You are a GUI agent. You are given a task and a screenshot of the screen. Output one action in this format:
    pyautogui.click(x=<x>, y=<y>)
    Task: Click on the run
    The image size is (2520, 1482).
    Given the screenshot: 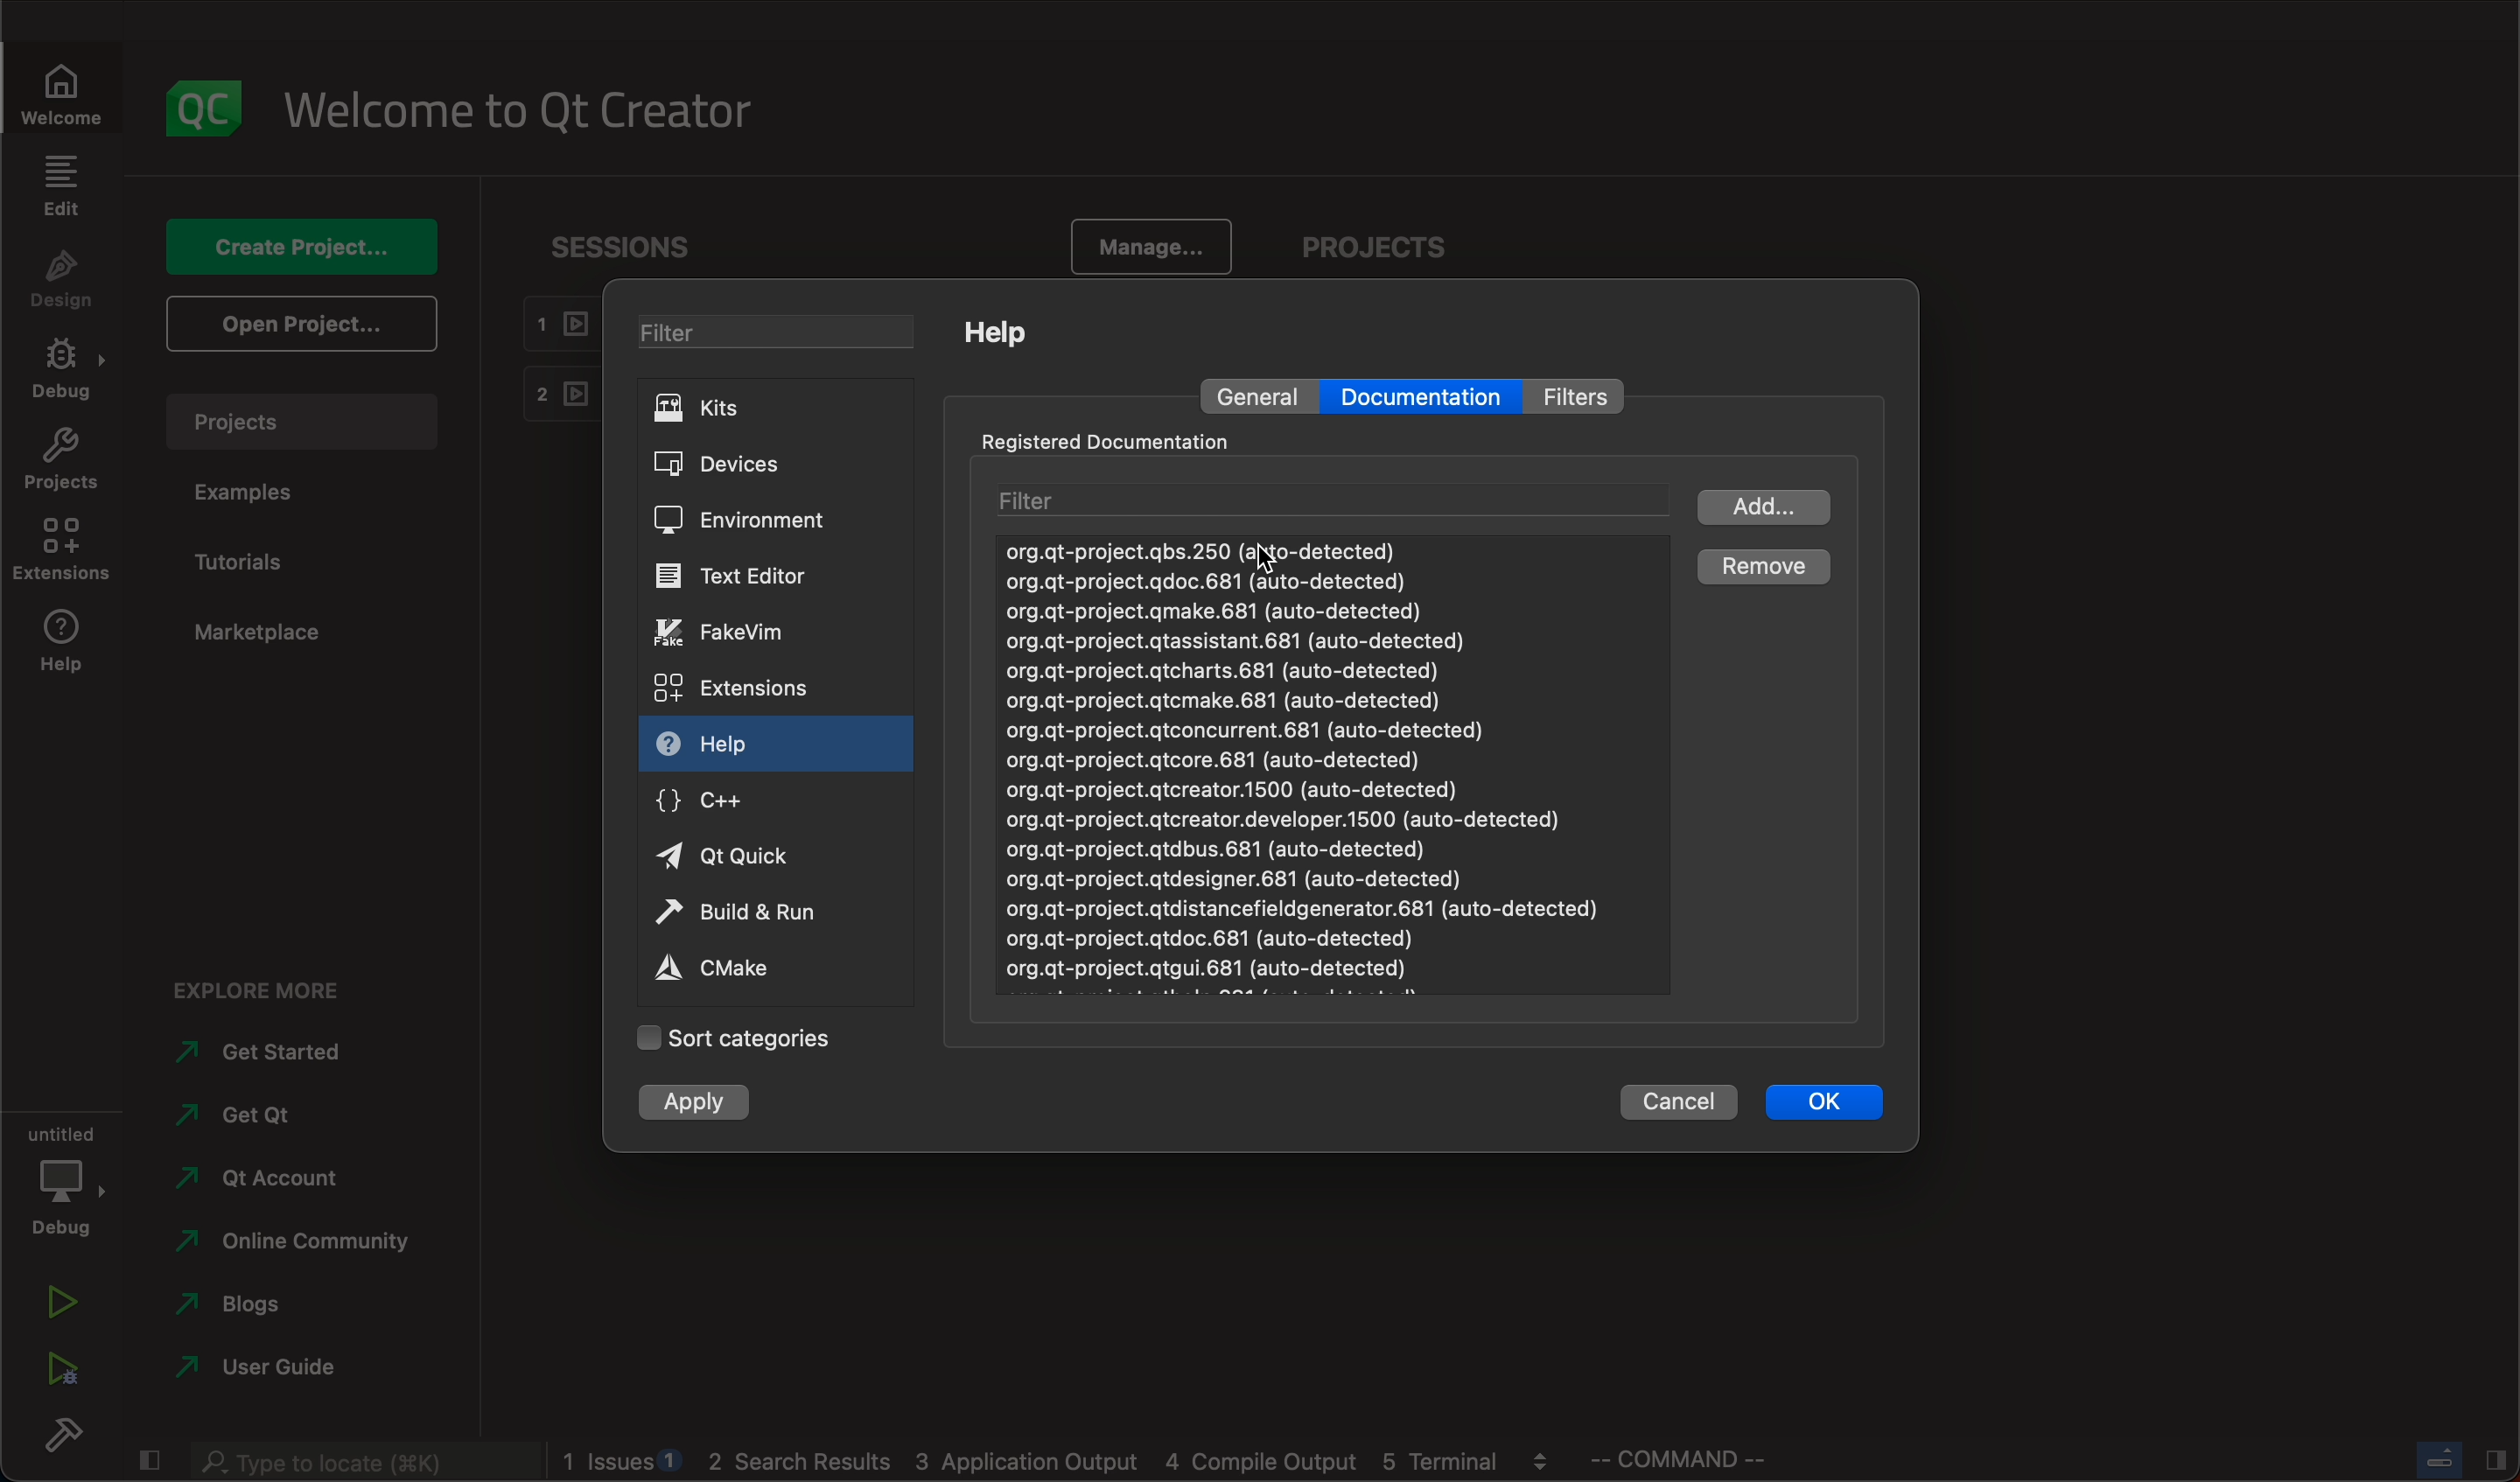 What is the action you would take?
    pyautogui.click(x=62, y=1301)
    